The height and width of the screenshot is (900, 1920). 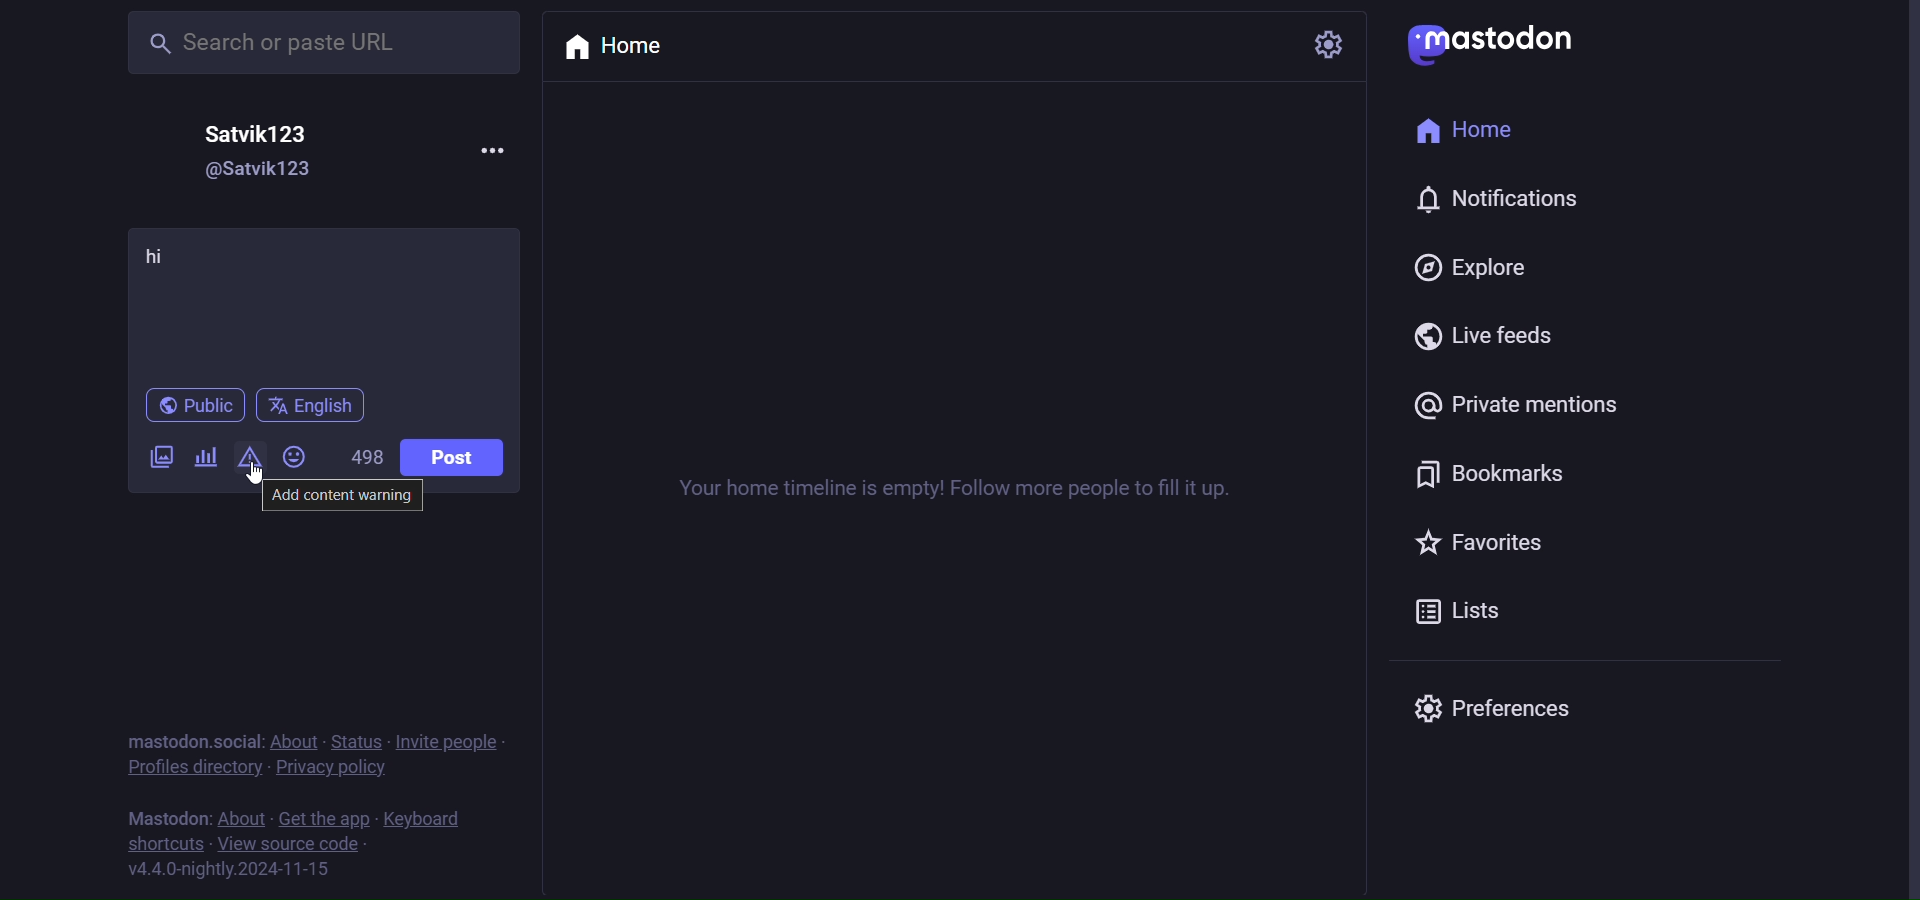 What do you see at coordinates (299, 42) in the screenshot?
I see `search` at bounding box center [299, 42].